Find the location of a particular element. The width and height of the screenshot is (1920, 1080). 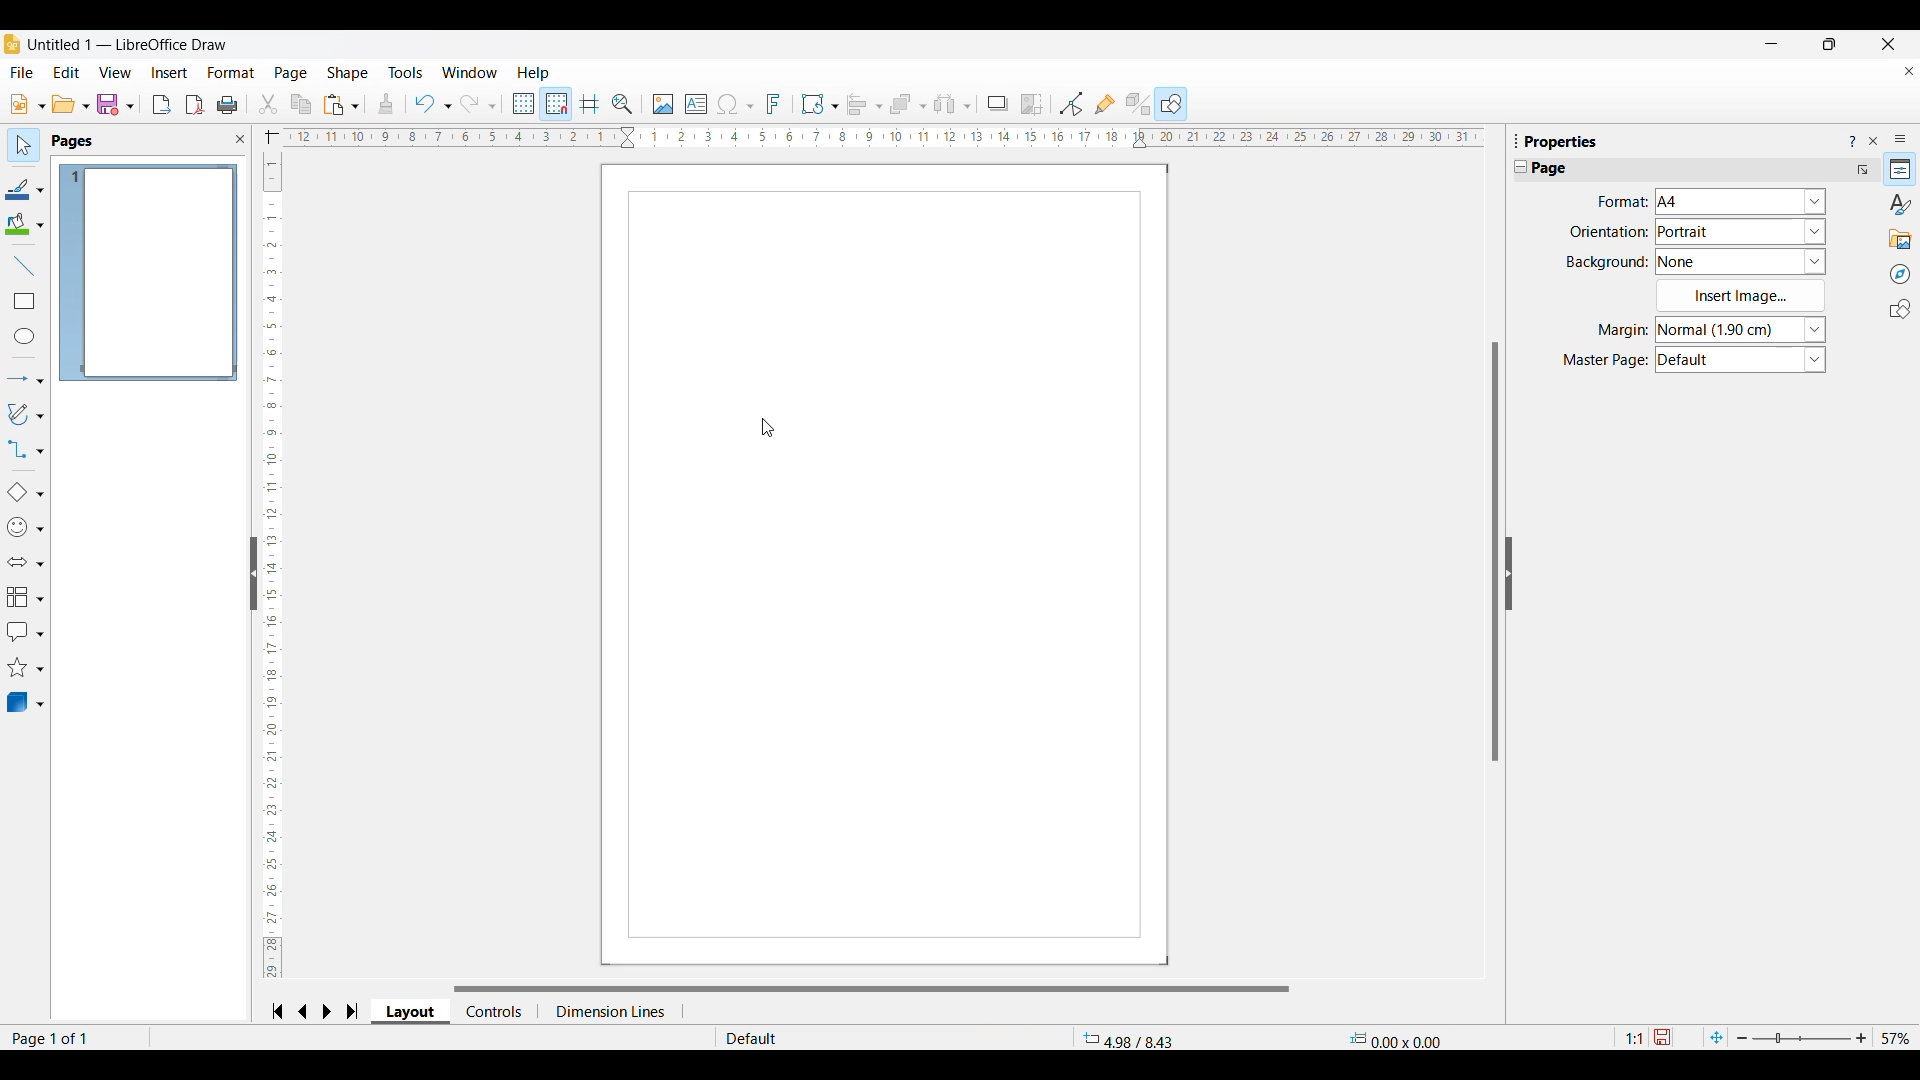

Display grid is located at coordinates (522, 104).